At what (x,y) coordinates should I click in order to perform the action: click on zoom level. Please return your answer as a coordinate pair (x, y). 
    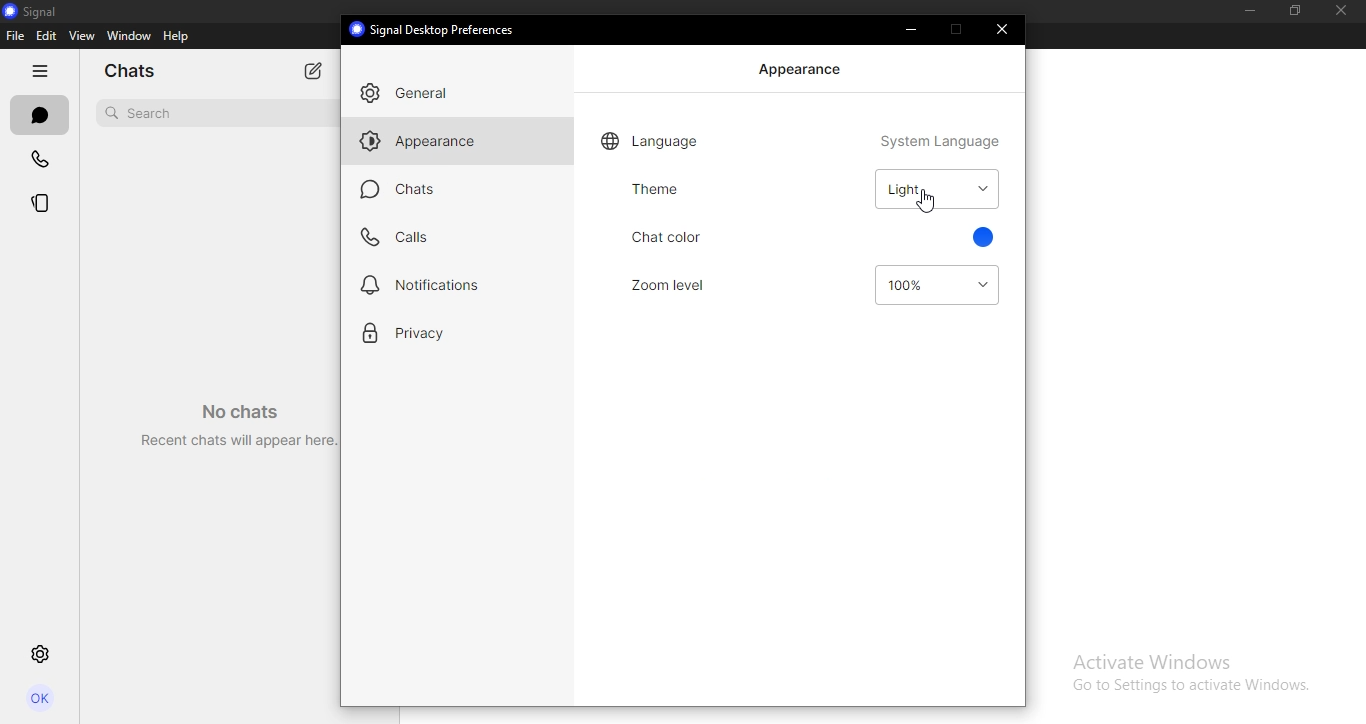
    Looking at the image, I should click on (680, 282).